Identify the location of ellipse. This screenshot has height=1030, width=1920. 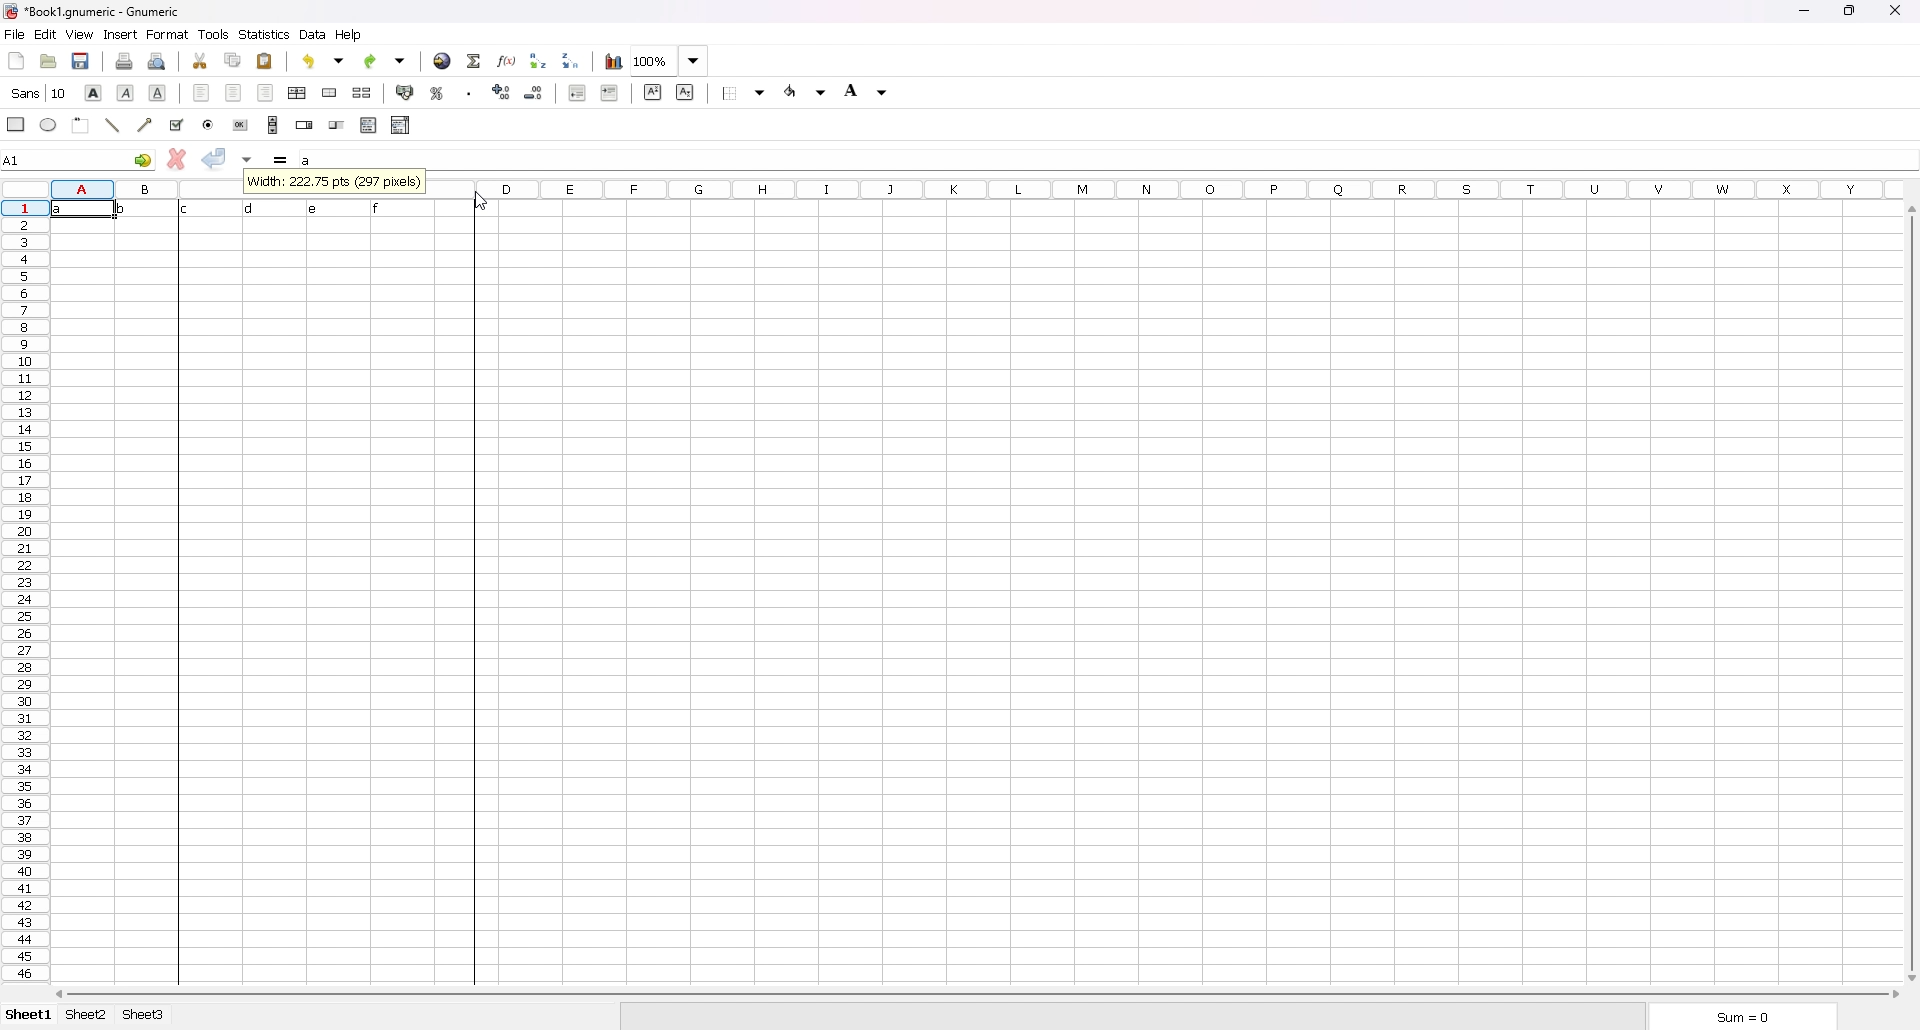
(50, 125).